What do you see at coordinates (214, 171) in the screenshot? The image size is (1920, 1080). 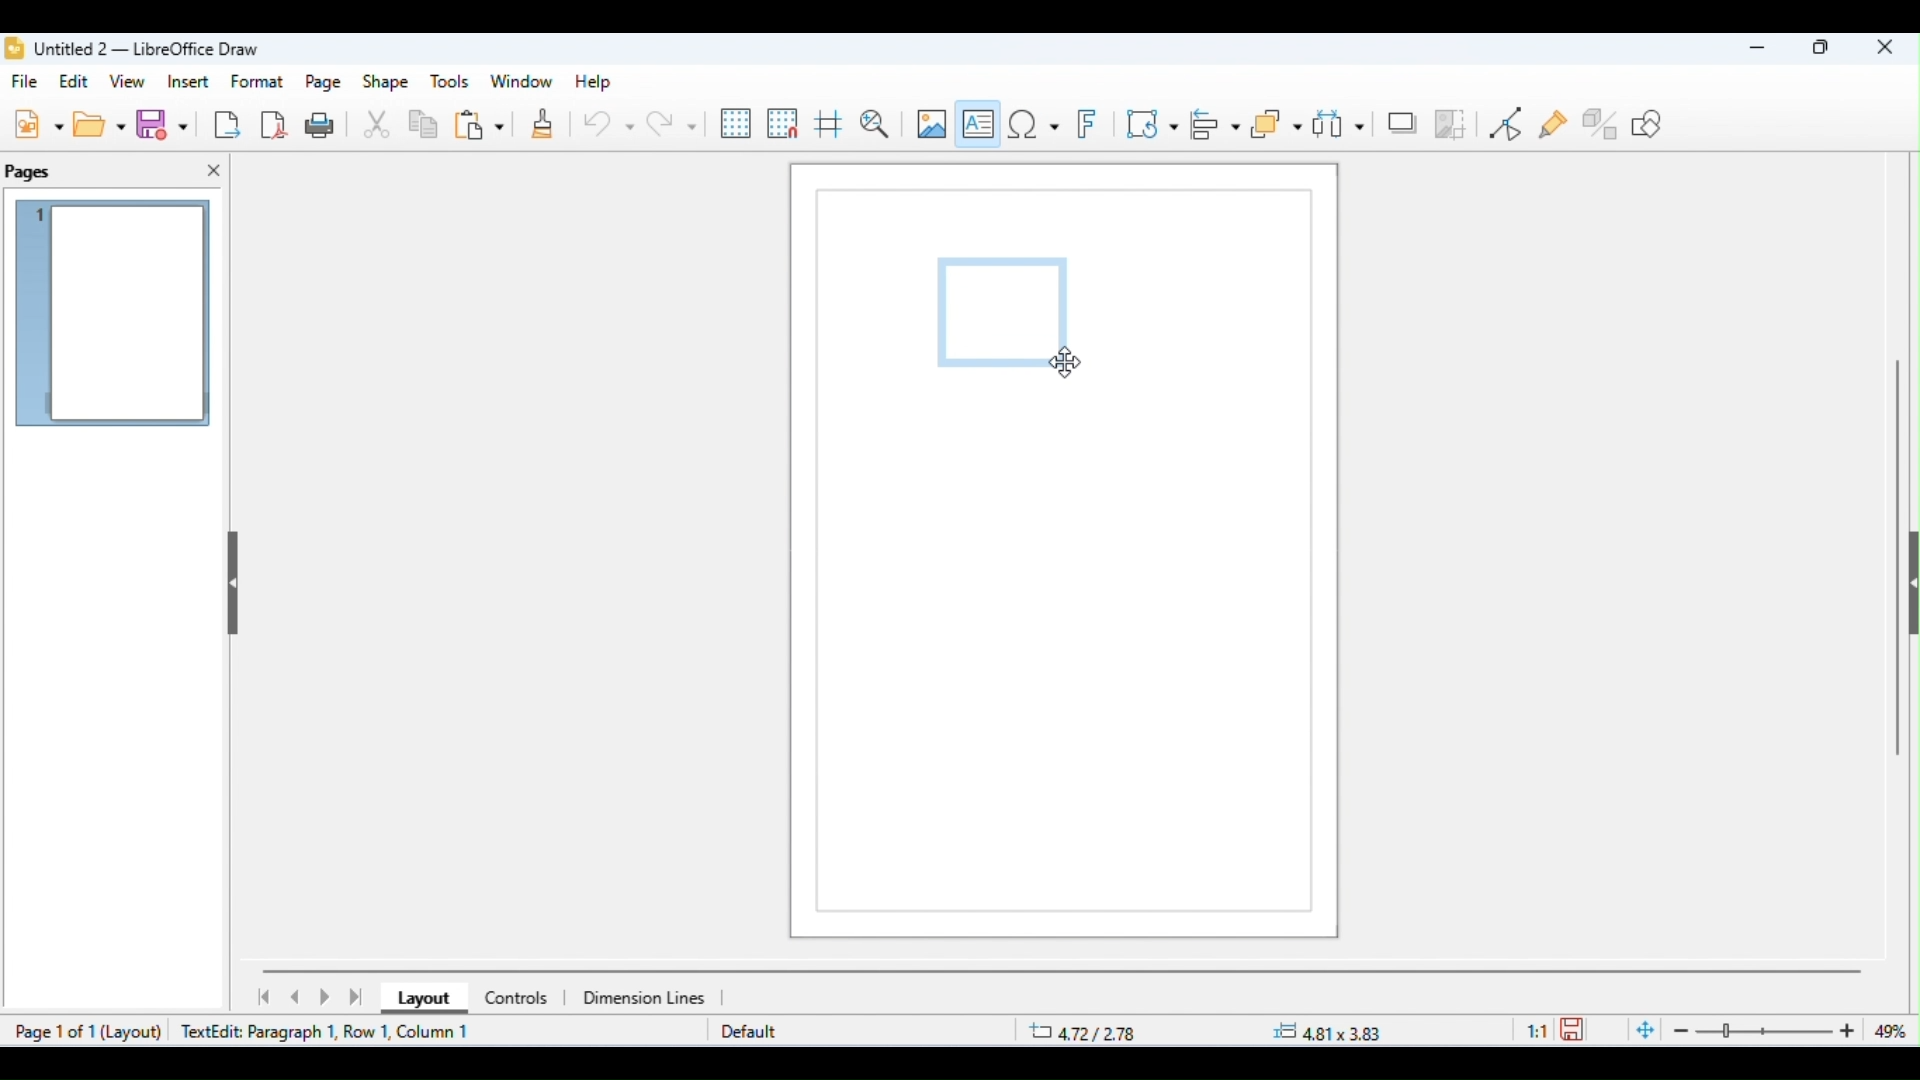 I see `close` at bounding box center [214, 171].